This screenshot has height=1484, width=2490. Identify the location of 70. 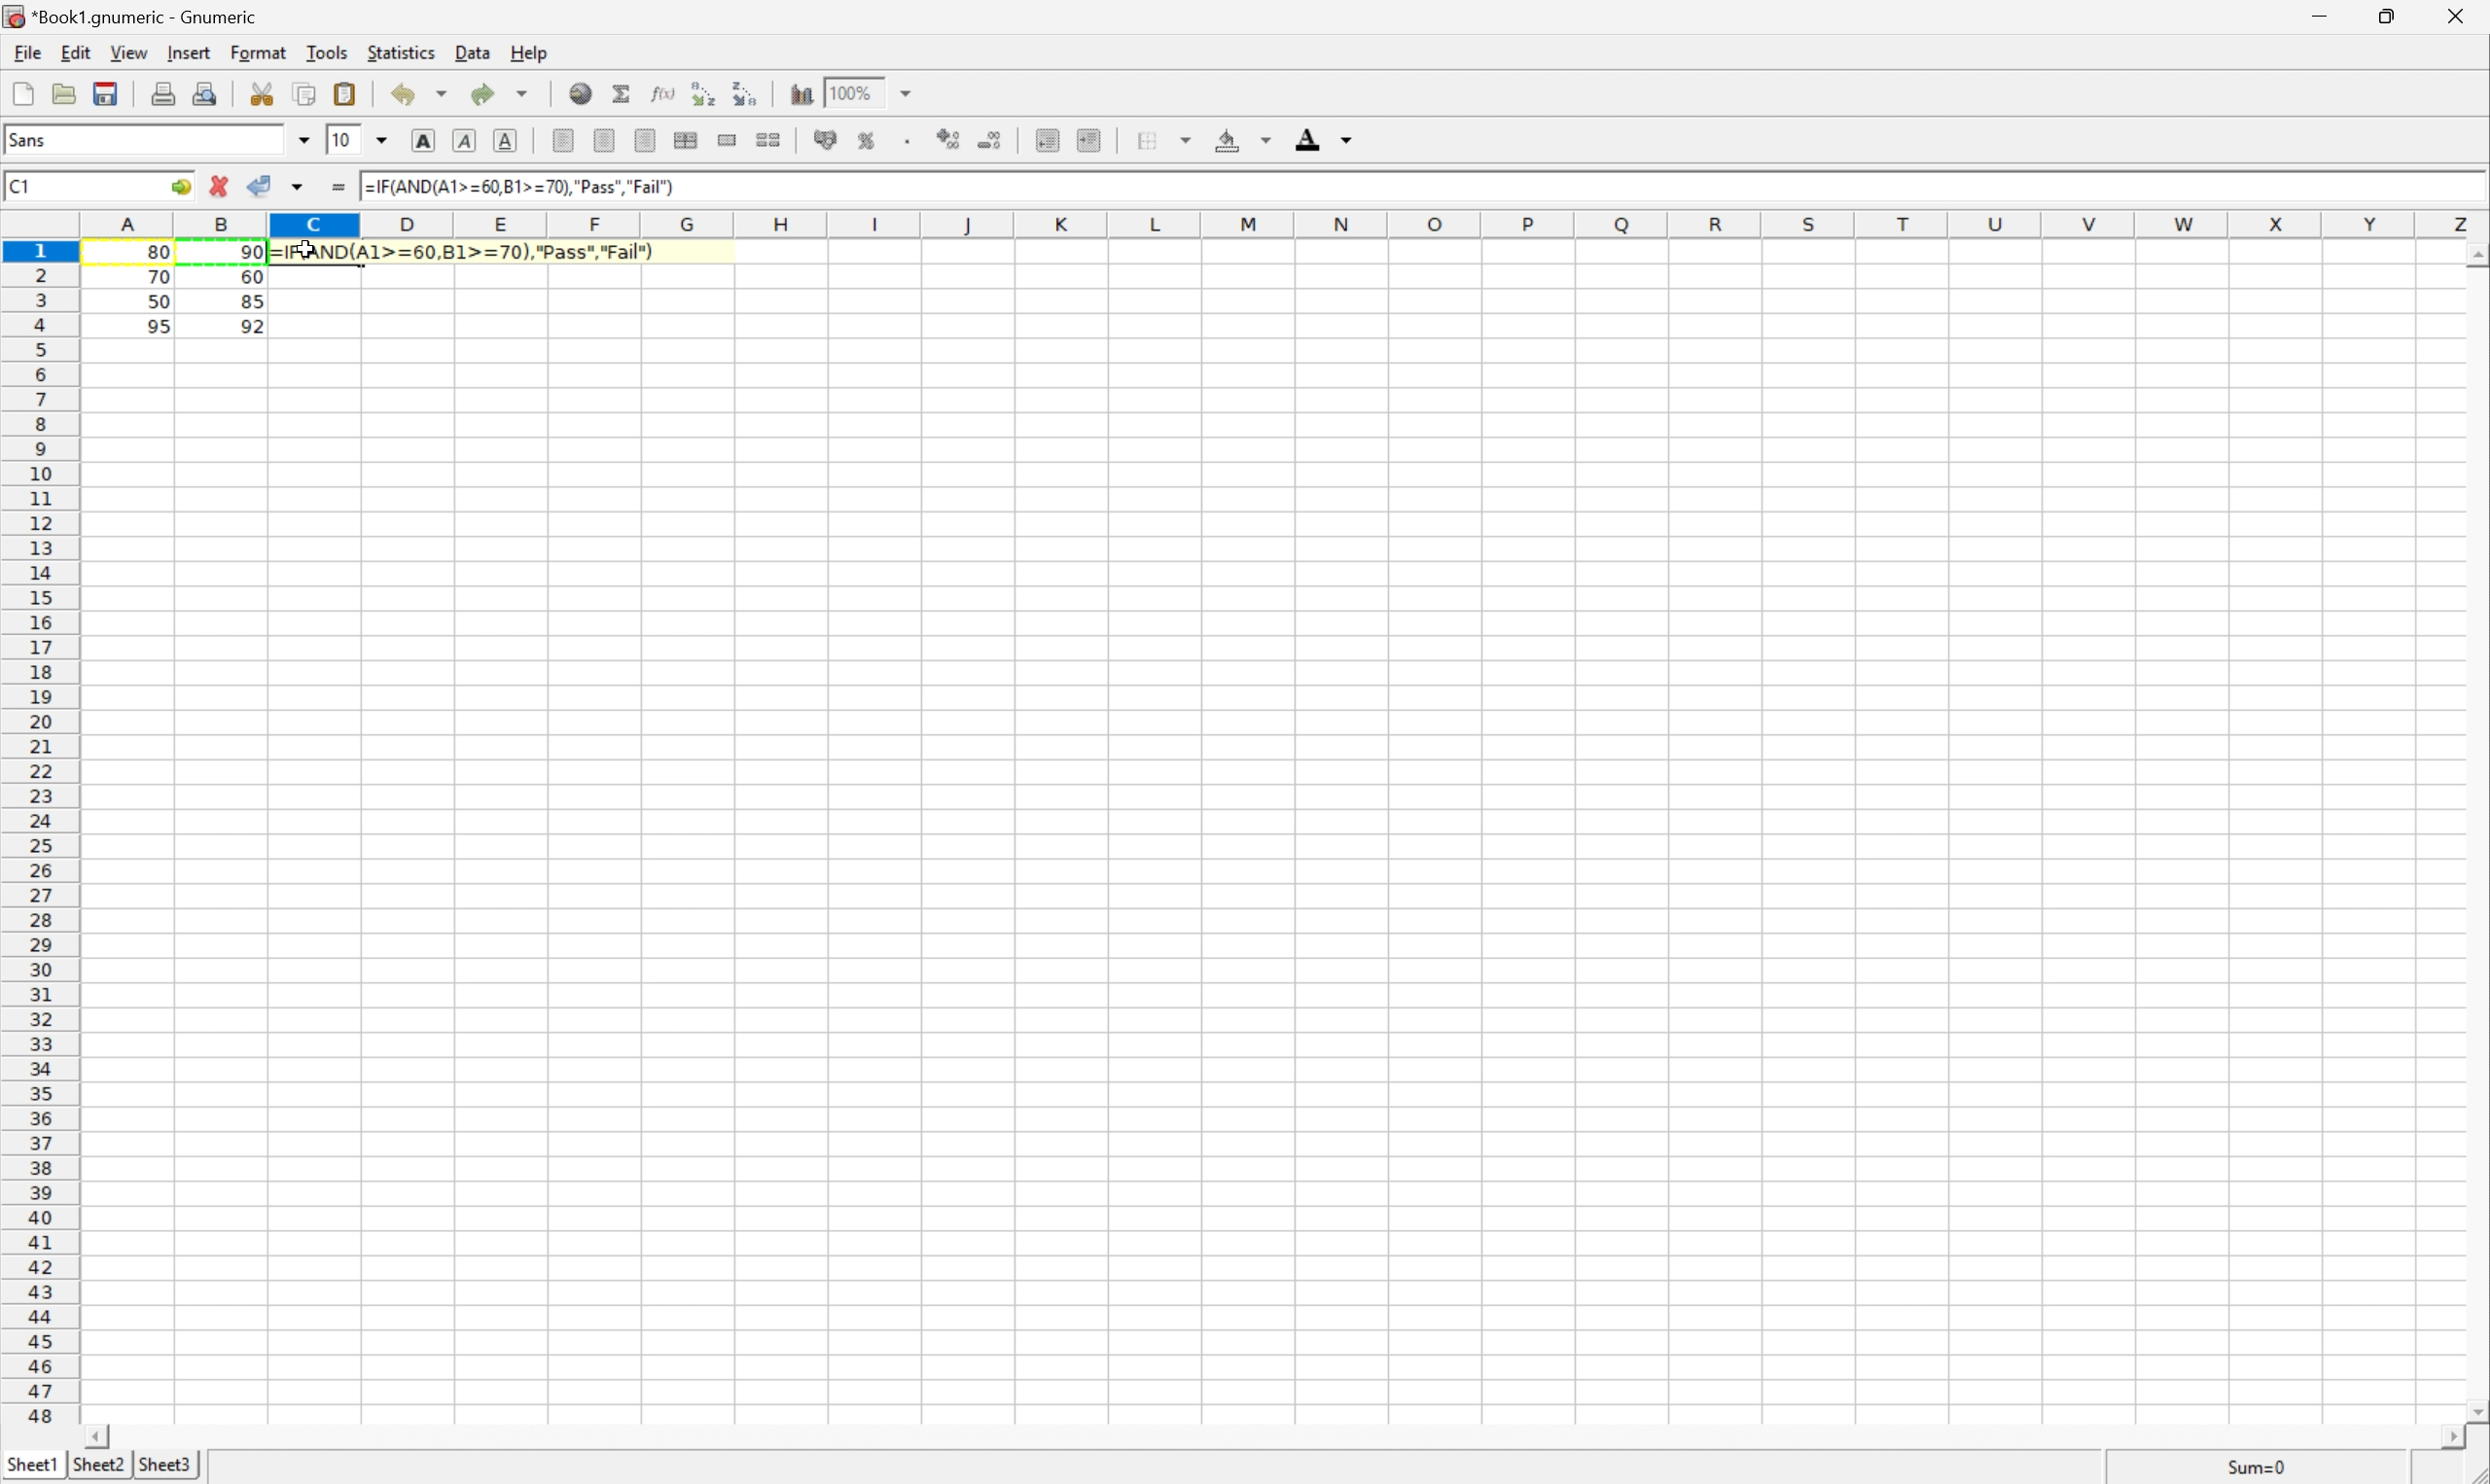
(160, 280).